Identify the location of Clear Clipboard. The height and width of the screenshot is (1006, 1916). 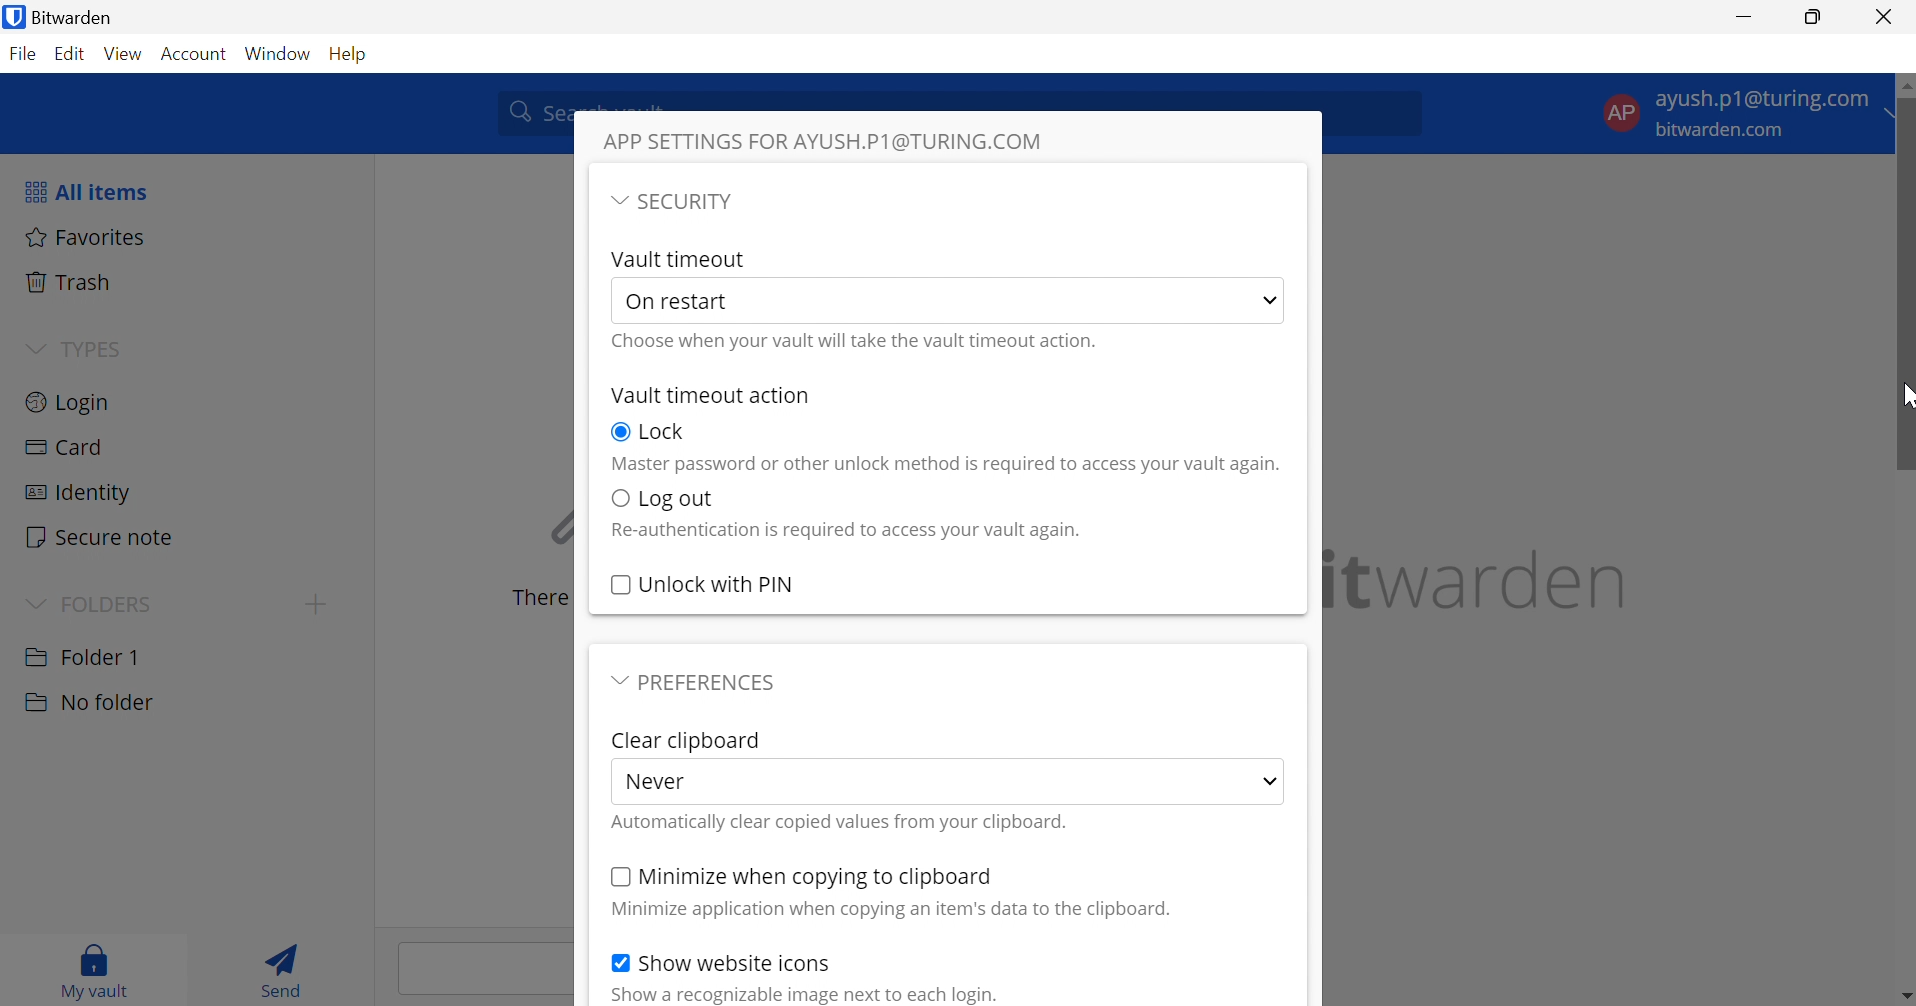
(686, 740).